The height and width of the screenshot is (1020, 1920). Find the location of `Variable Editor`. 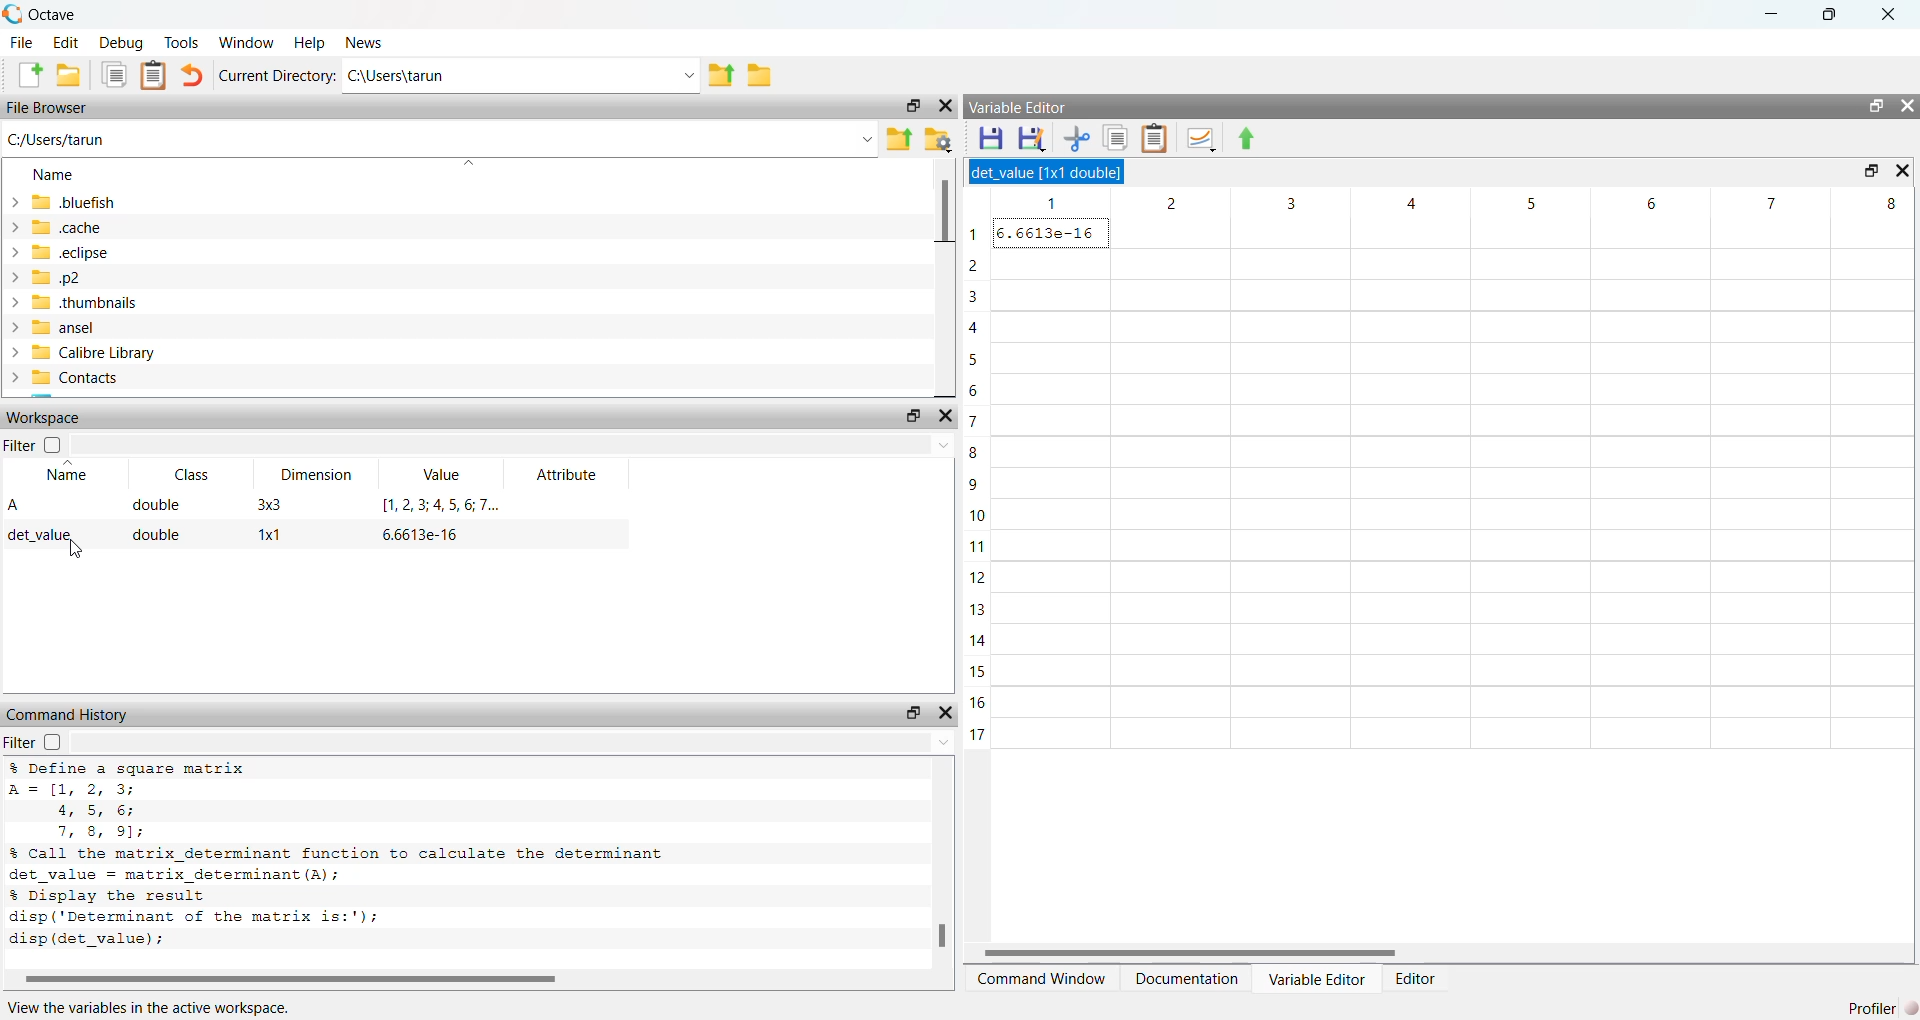

Variable Editor is located at coordinates (1316, 976).